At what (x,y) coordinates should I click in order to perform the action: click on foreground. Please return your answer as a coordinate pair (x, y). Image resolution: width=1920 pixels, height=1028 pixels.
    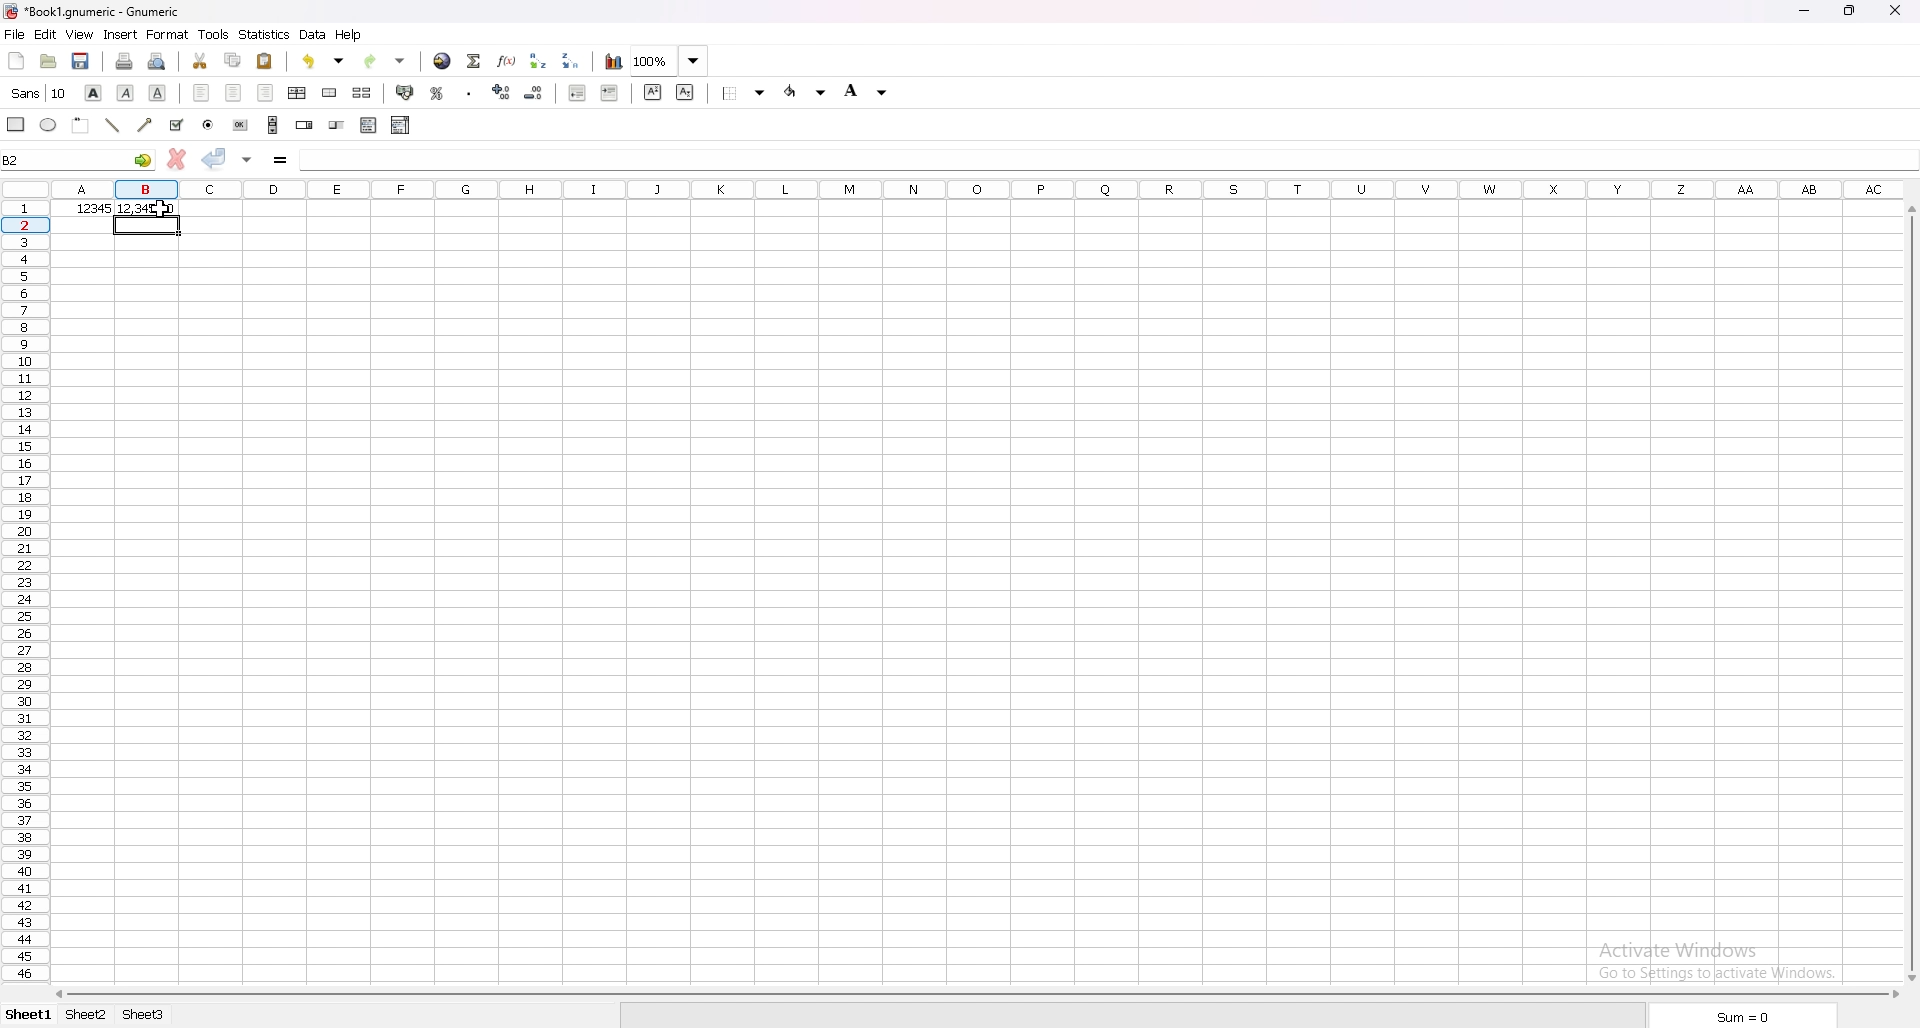
    Looking at the image, I should click on (804, 92).